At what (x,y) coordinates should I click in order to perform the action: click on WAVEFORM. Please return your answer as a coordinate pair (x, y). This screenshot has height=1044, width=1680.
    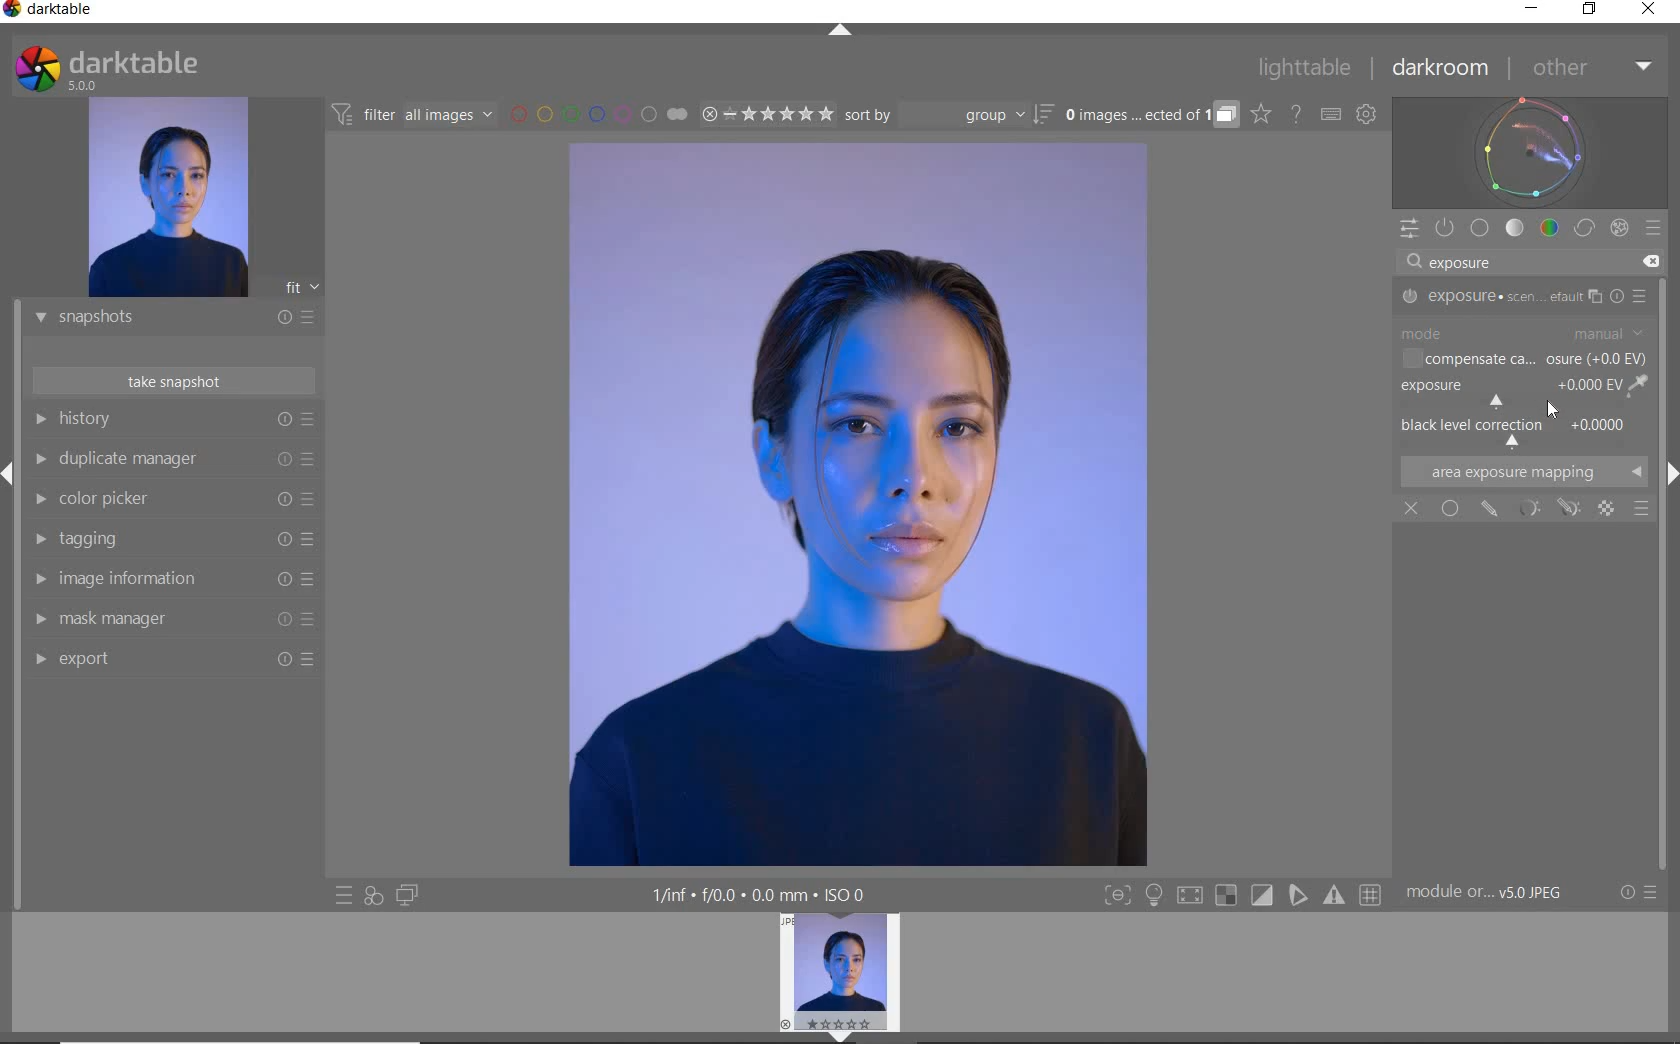
    Looking at the image, I should click on (1530, 151).